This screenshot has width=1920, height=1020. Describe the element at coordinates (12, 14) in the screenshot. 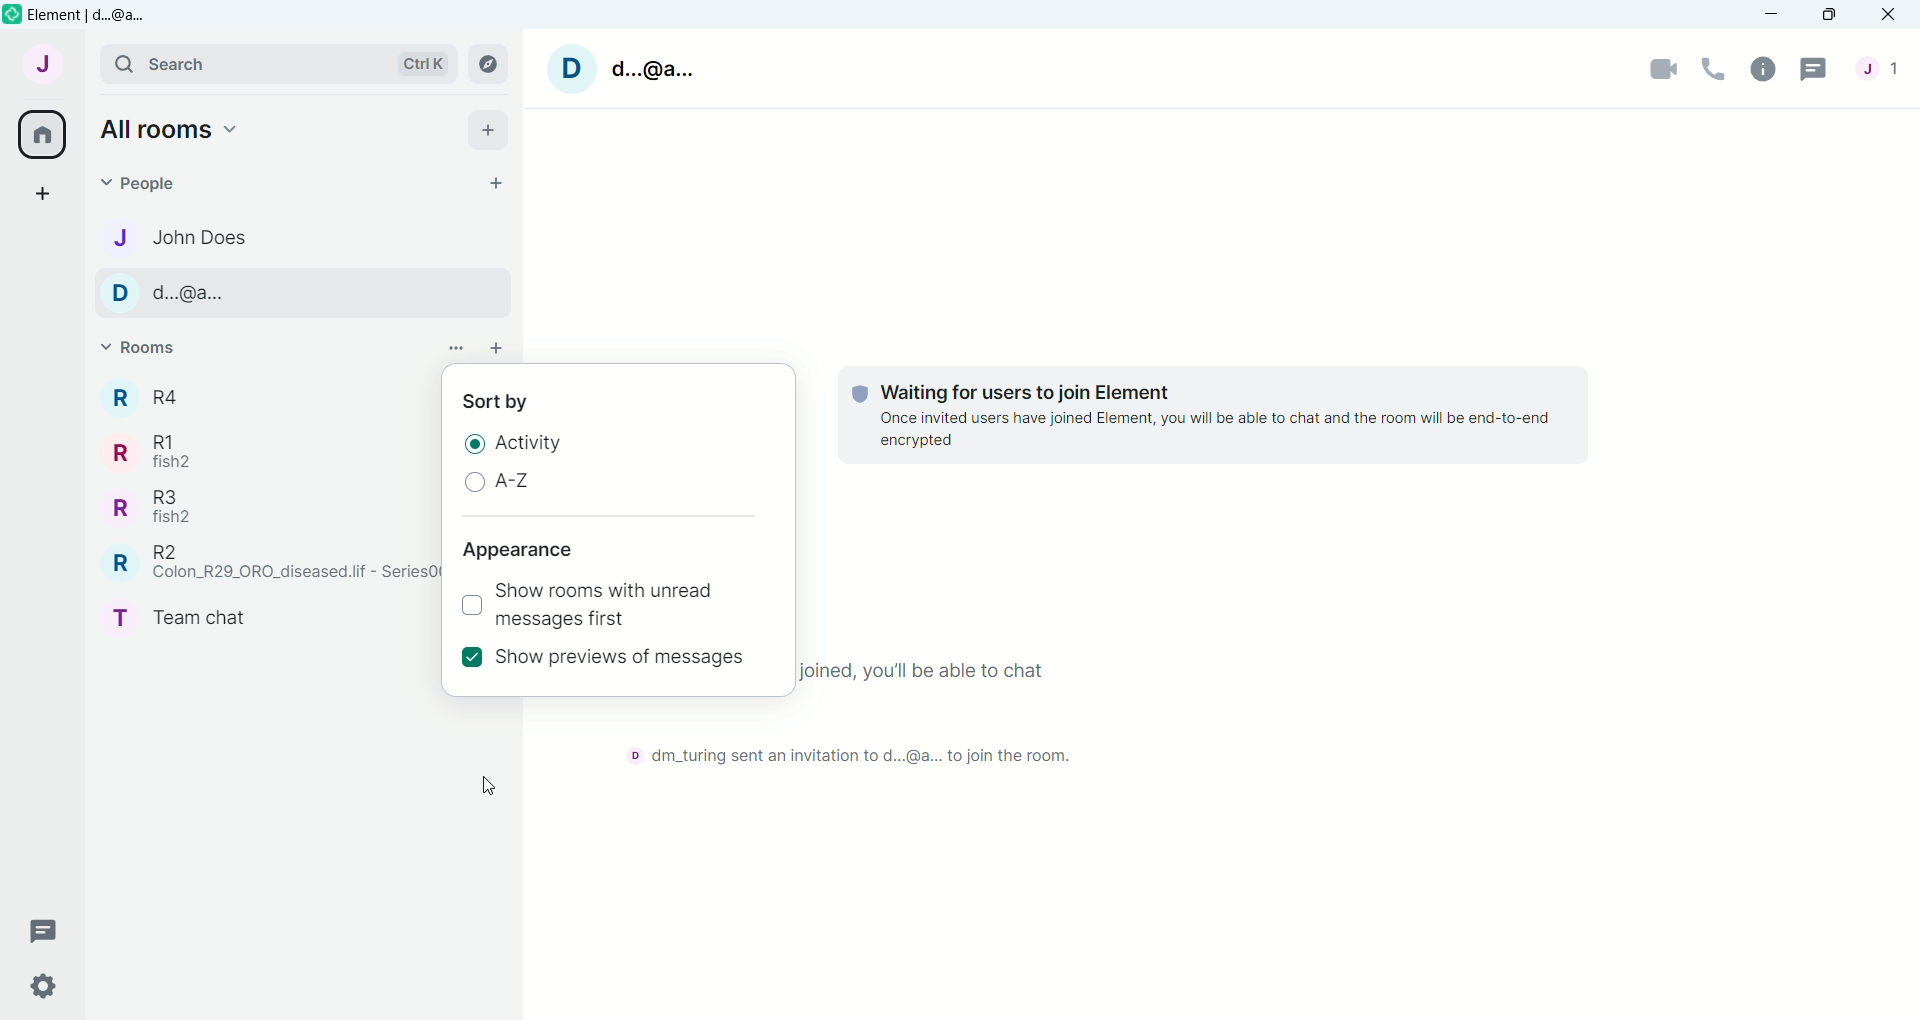

I see `element icon` at that location.